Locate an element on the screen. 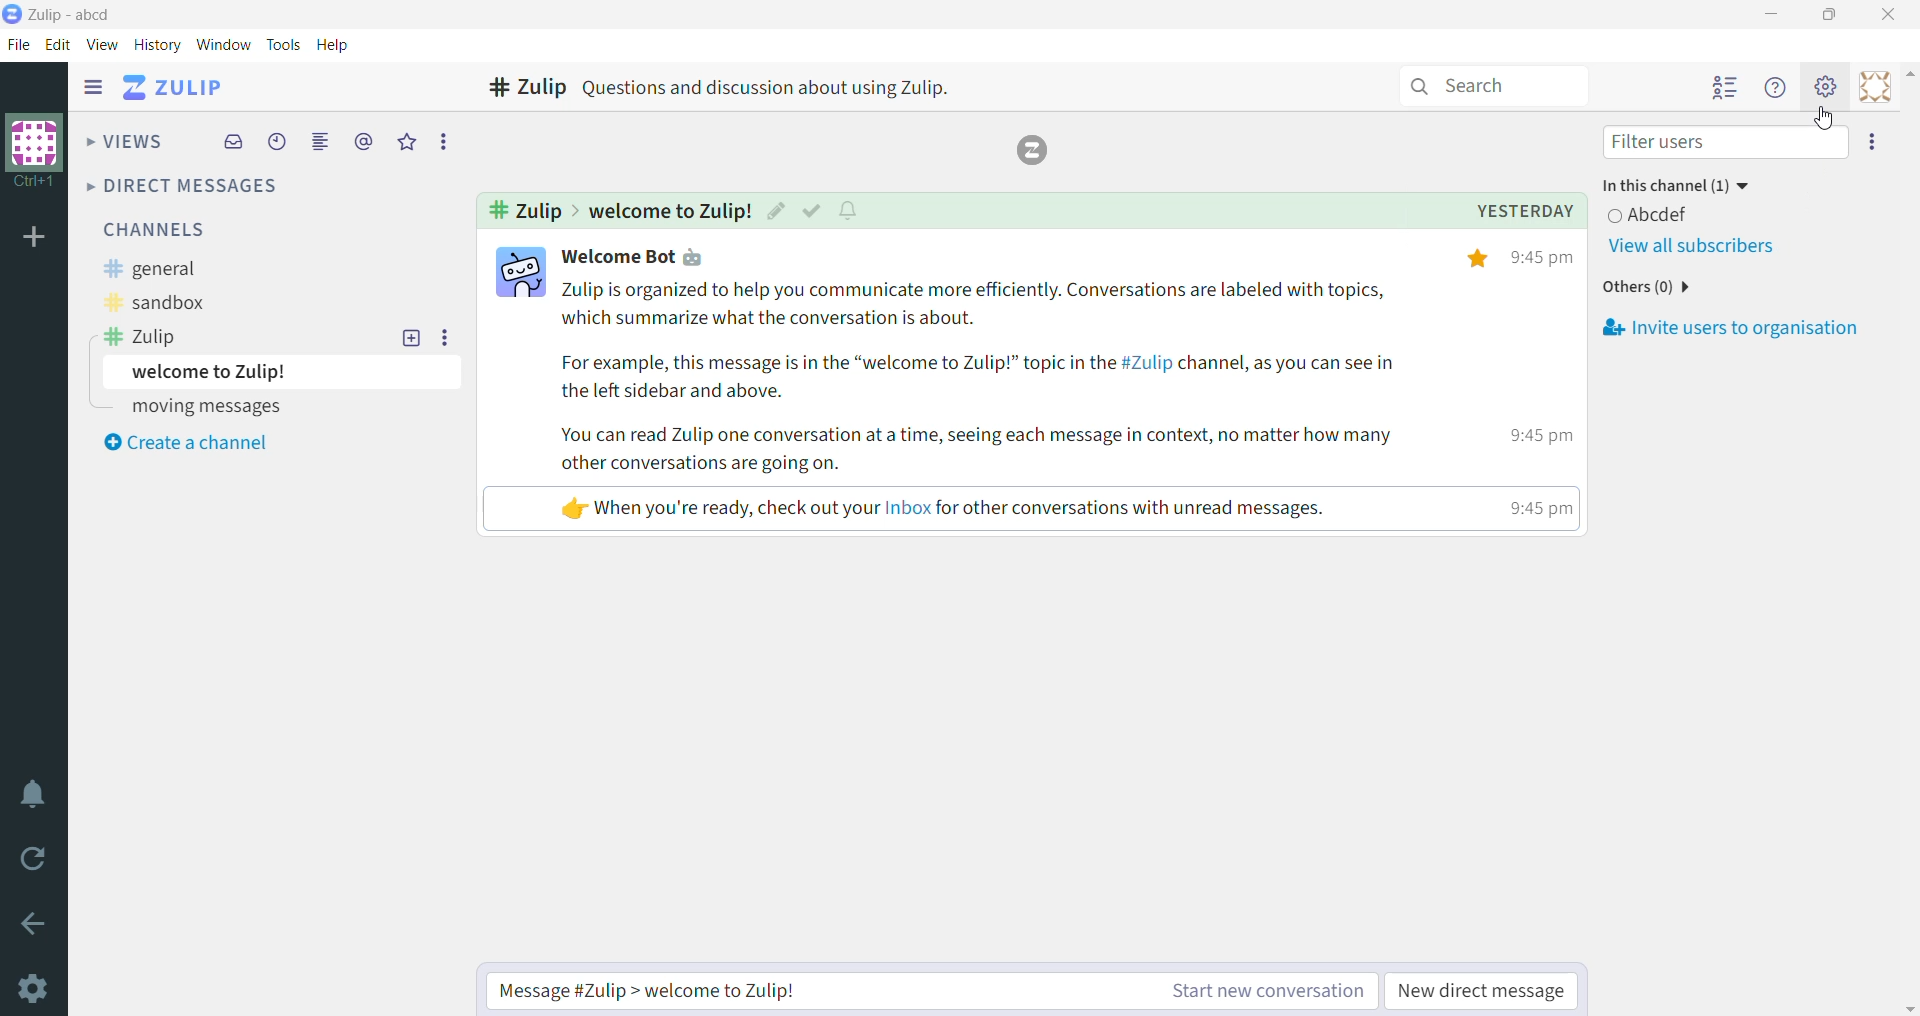  Show/Hide left sidebar is located at coordinates (93, 87).